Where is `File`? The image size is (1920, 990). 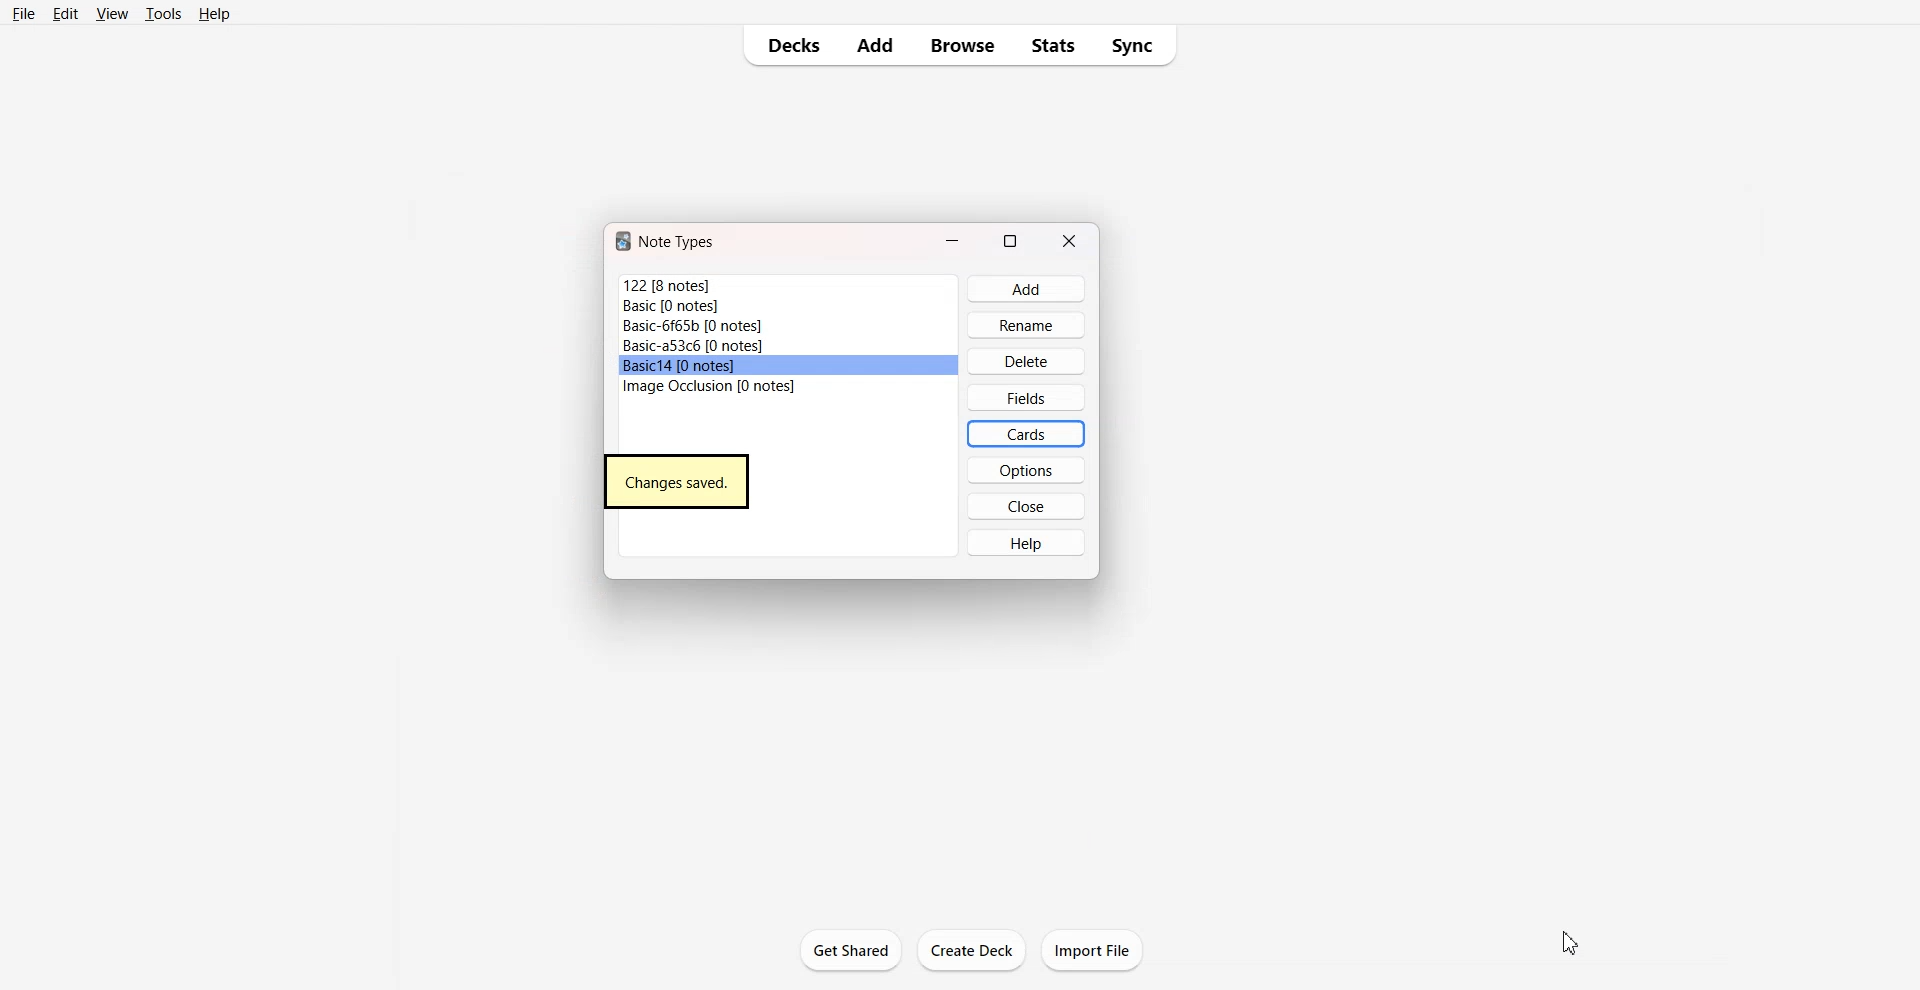
File is located at coordinates (789, 285).